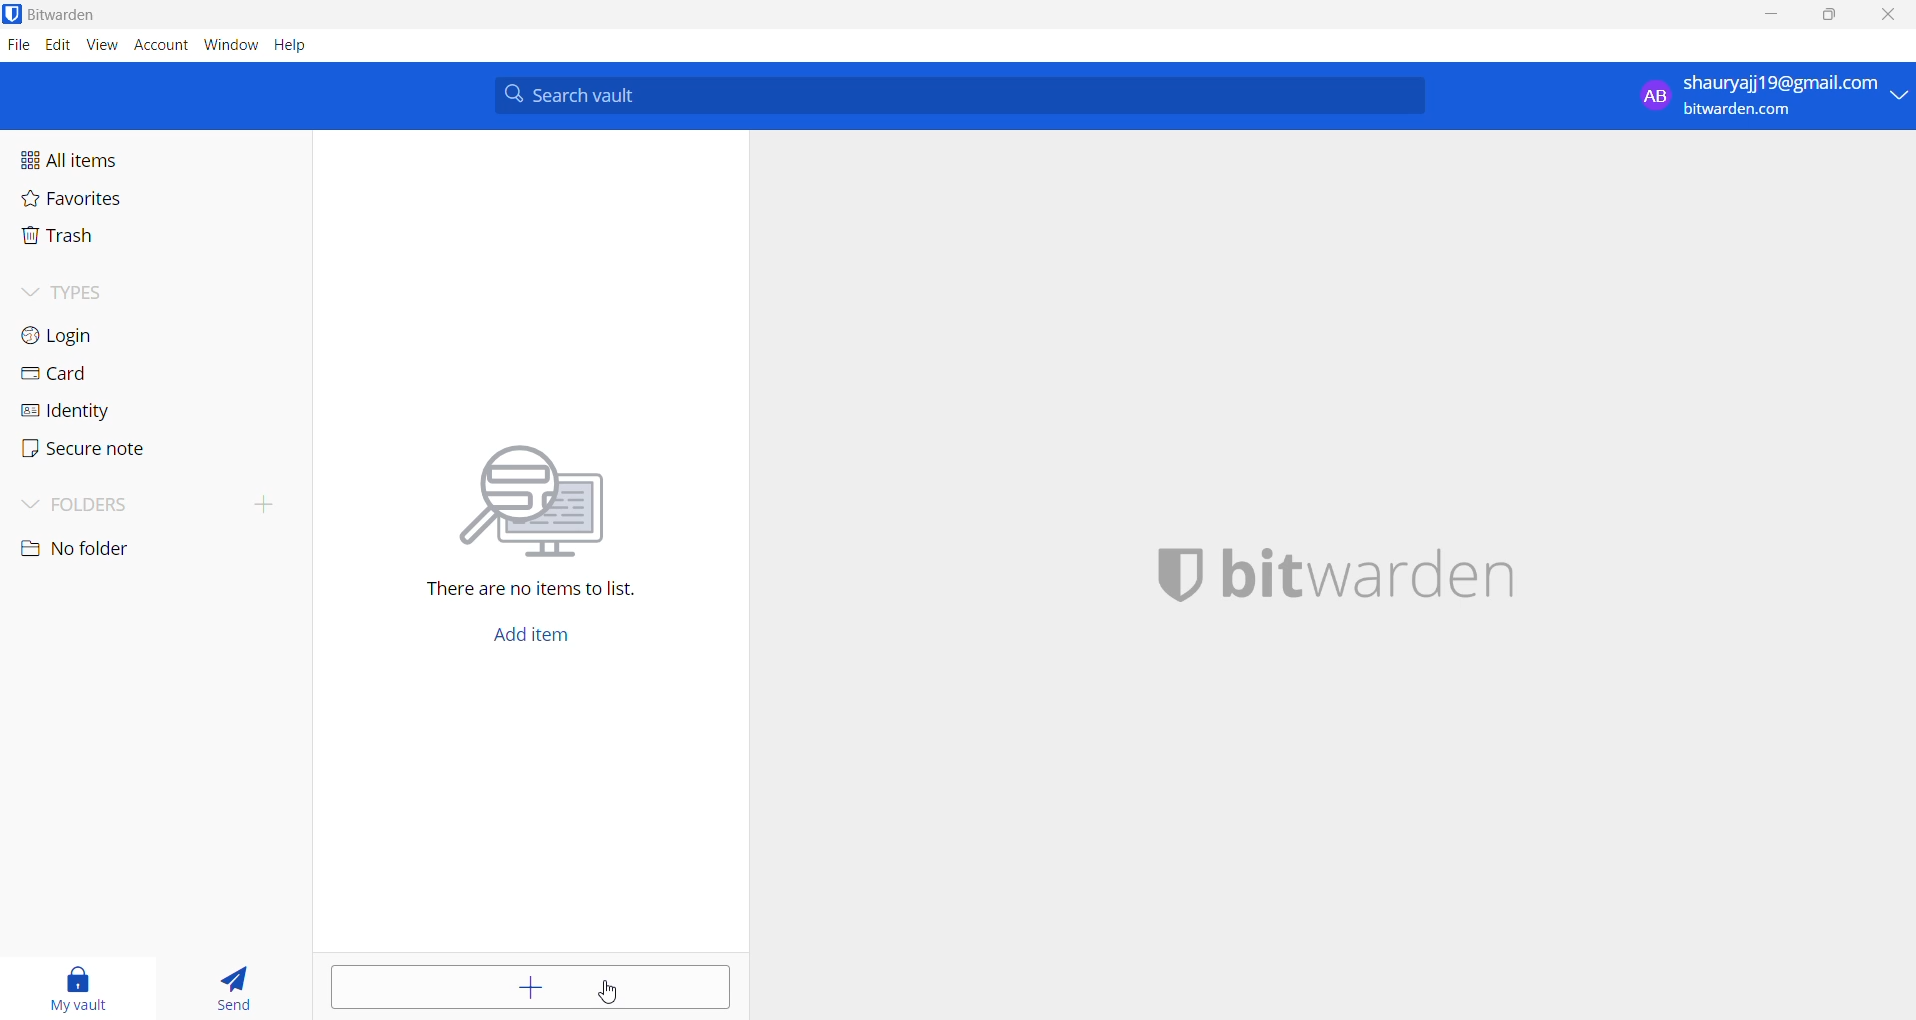  I want to click on maximize, so click(1830, 15).